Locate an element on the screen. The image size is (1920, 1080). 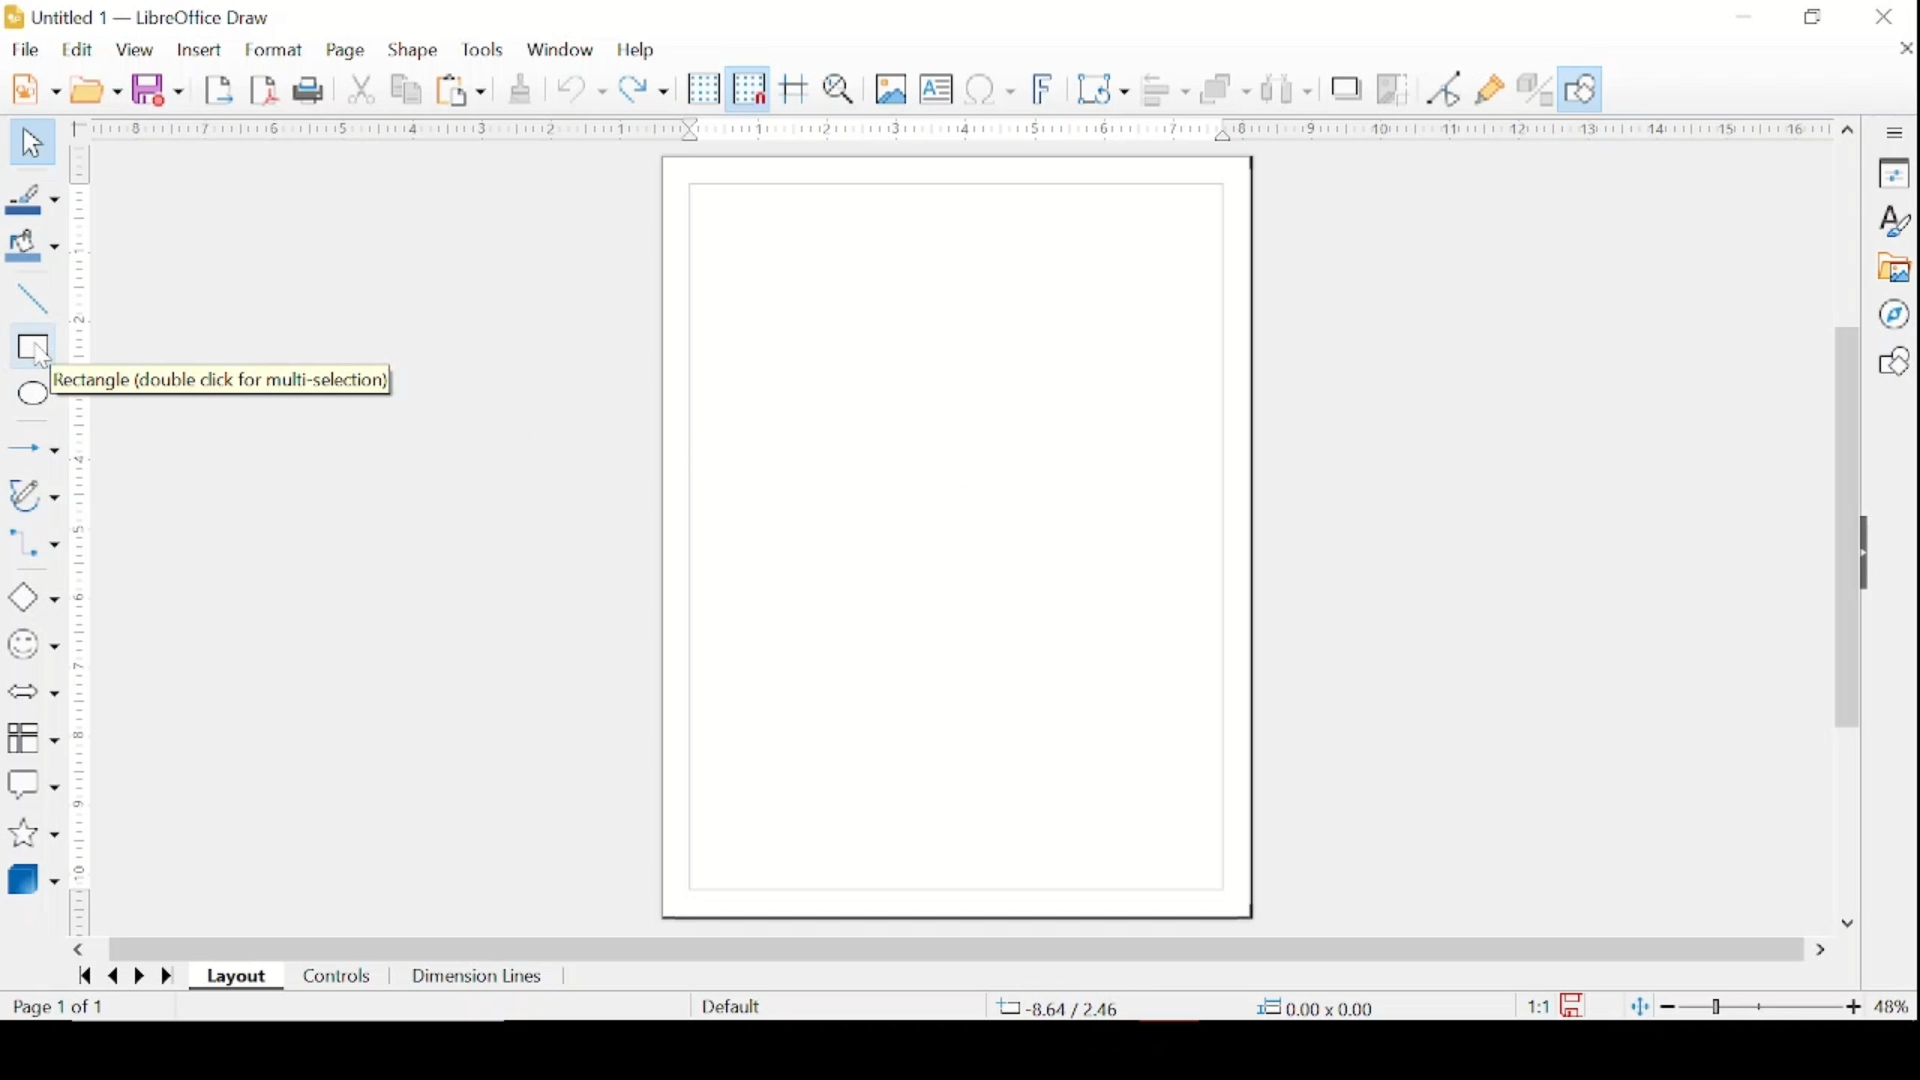
export directly as pdf is located at coordinates (265, 89).